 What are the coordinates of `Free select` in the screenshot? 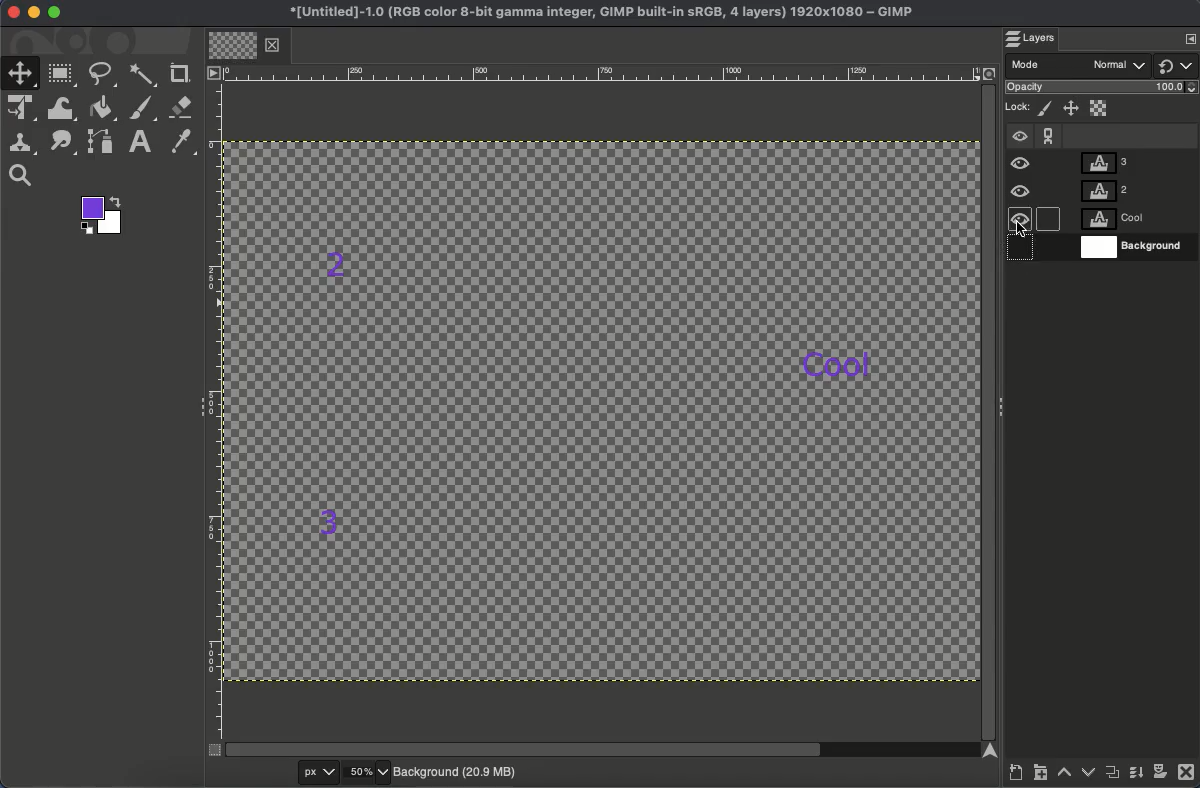 It's located at (106, 74).